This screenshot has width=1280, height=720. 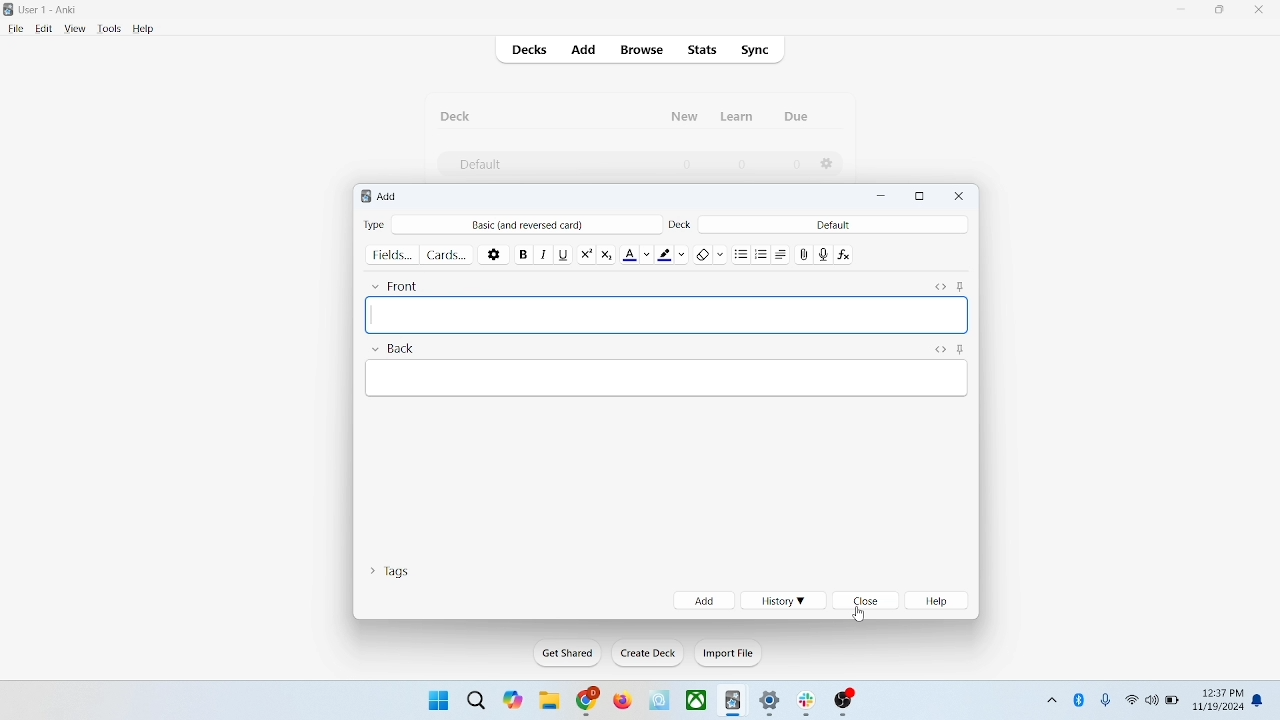 I want to click on learn, so click(x=736, y=116).